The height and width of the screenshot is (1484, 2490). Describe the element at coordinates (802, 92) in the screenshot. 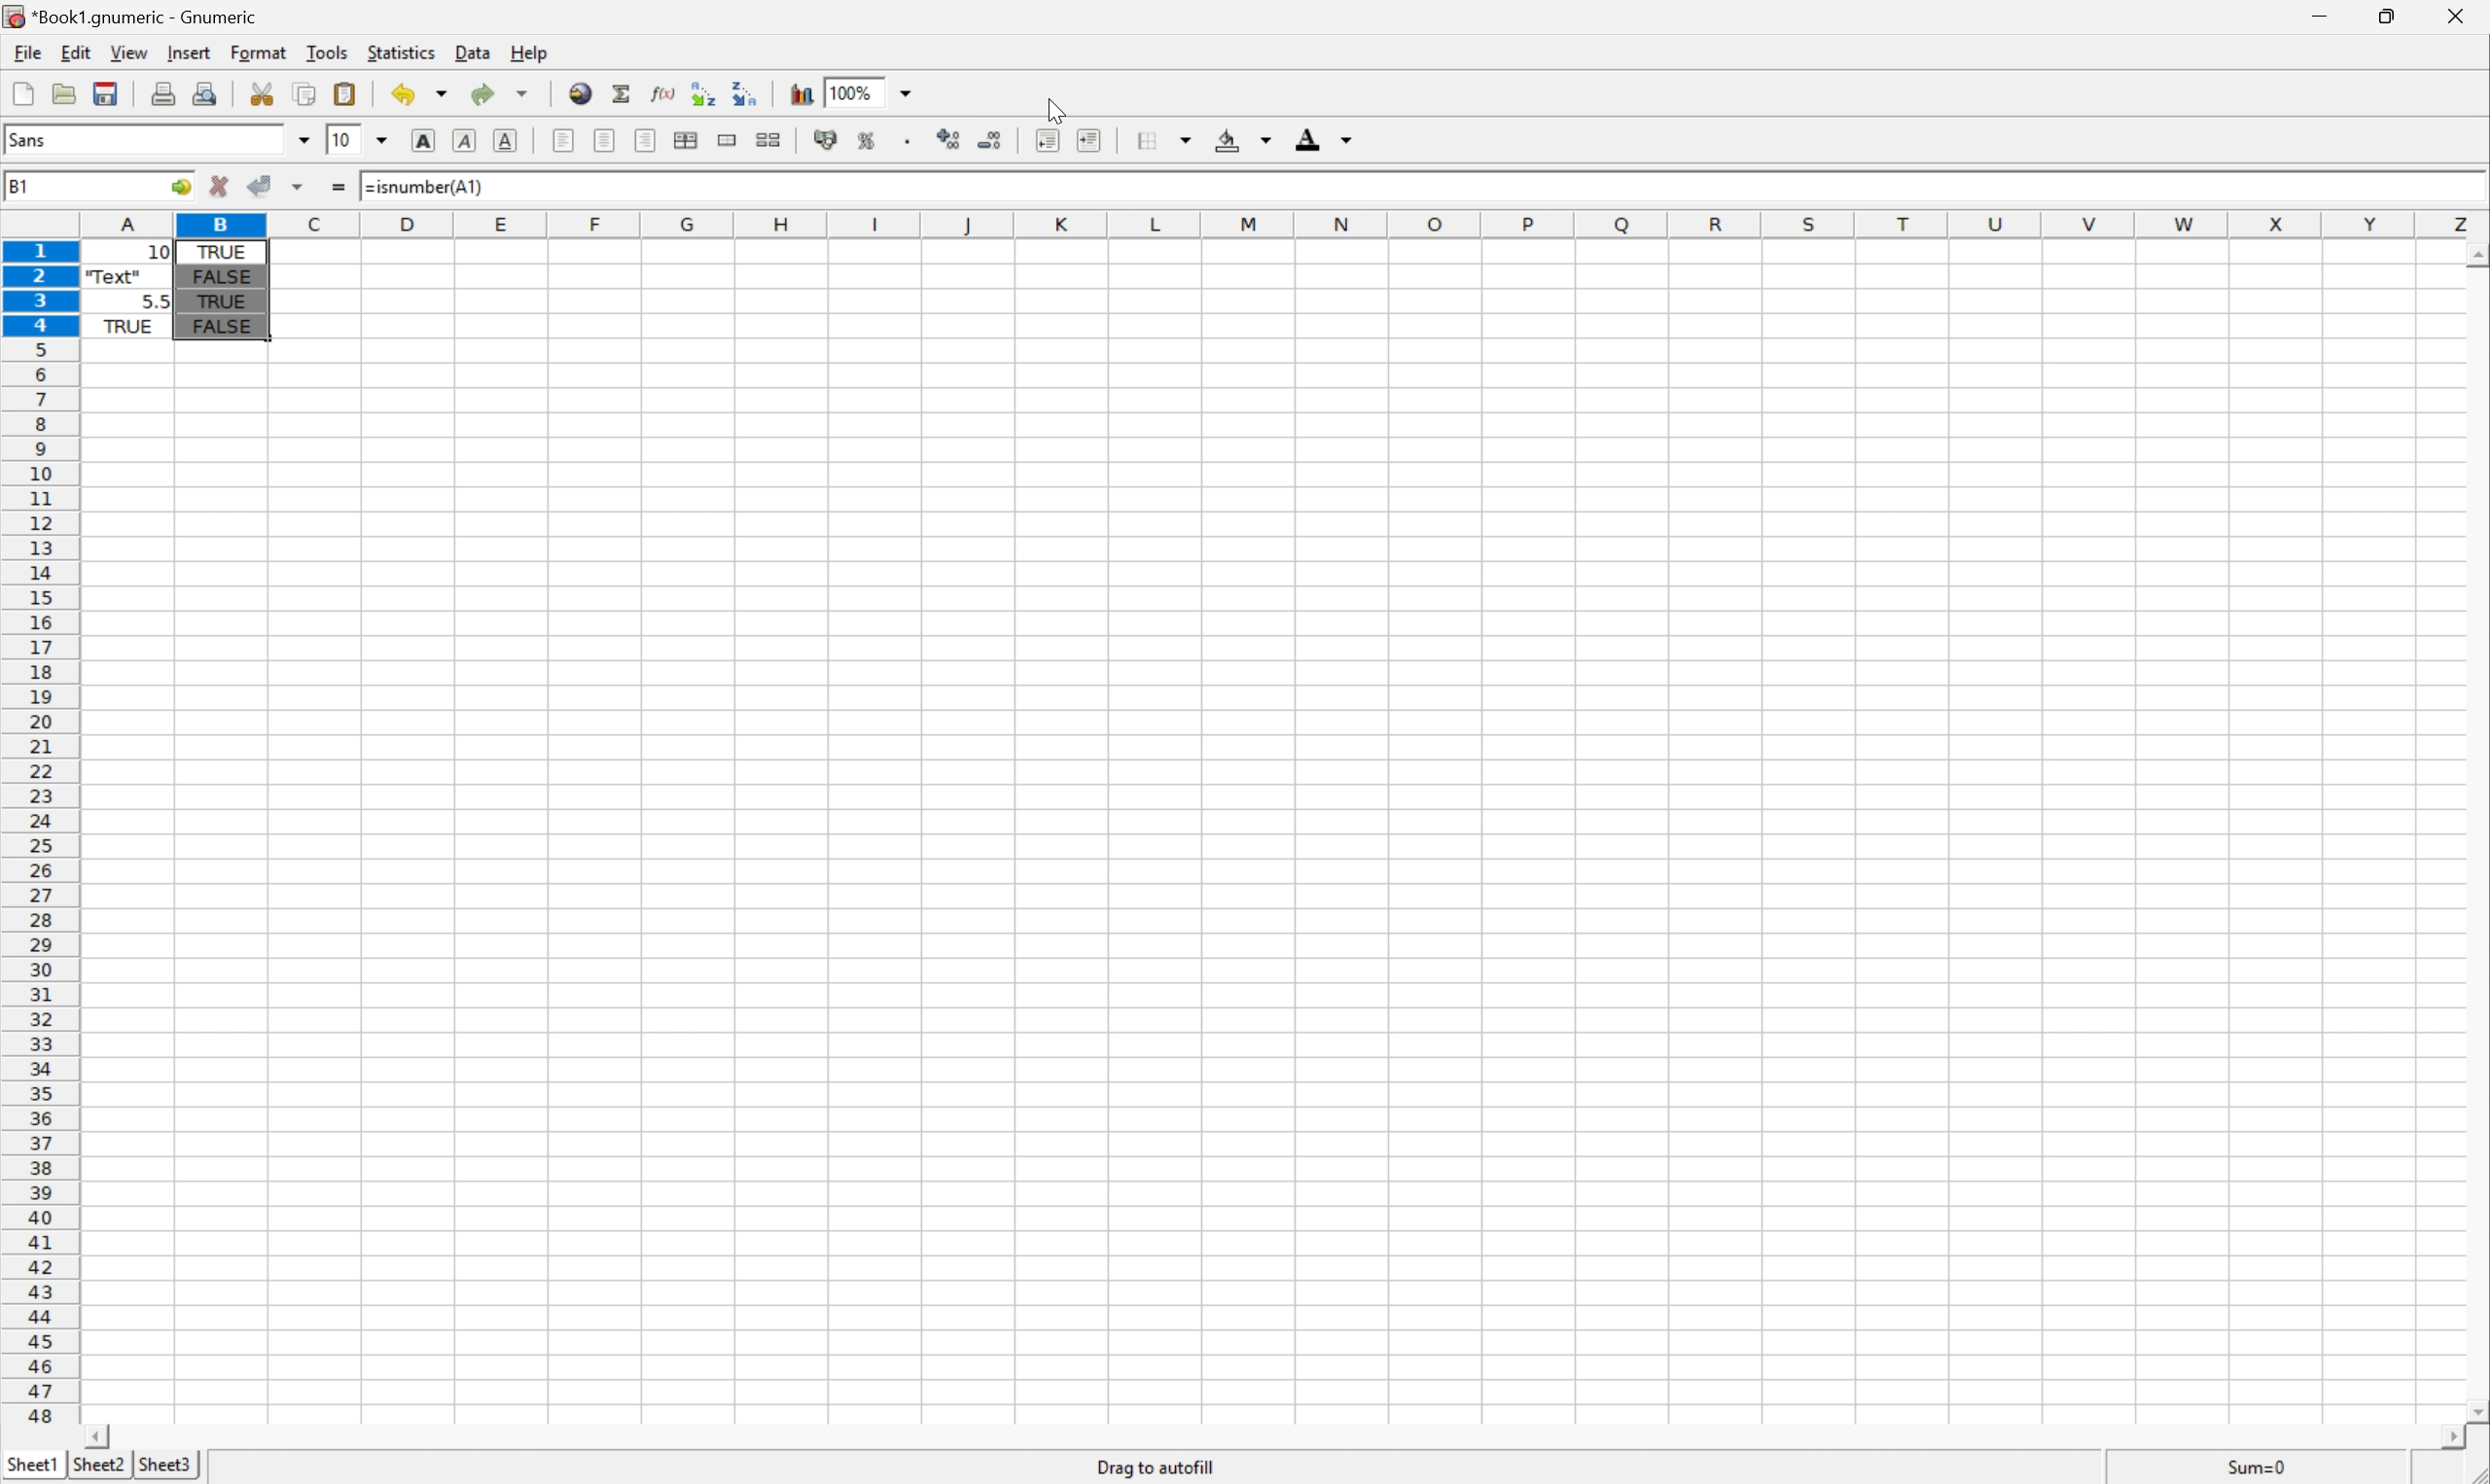

I see `Insert a chart` at that location.